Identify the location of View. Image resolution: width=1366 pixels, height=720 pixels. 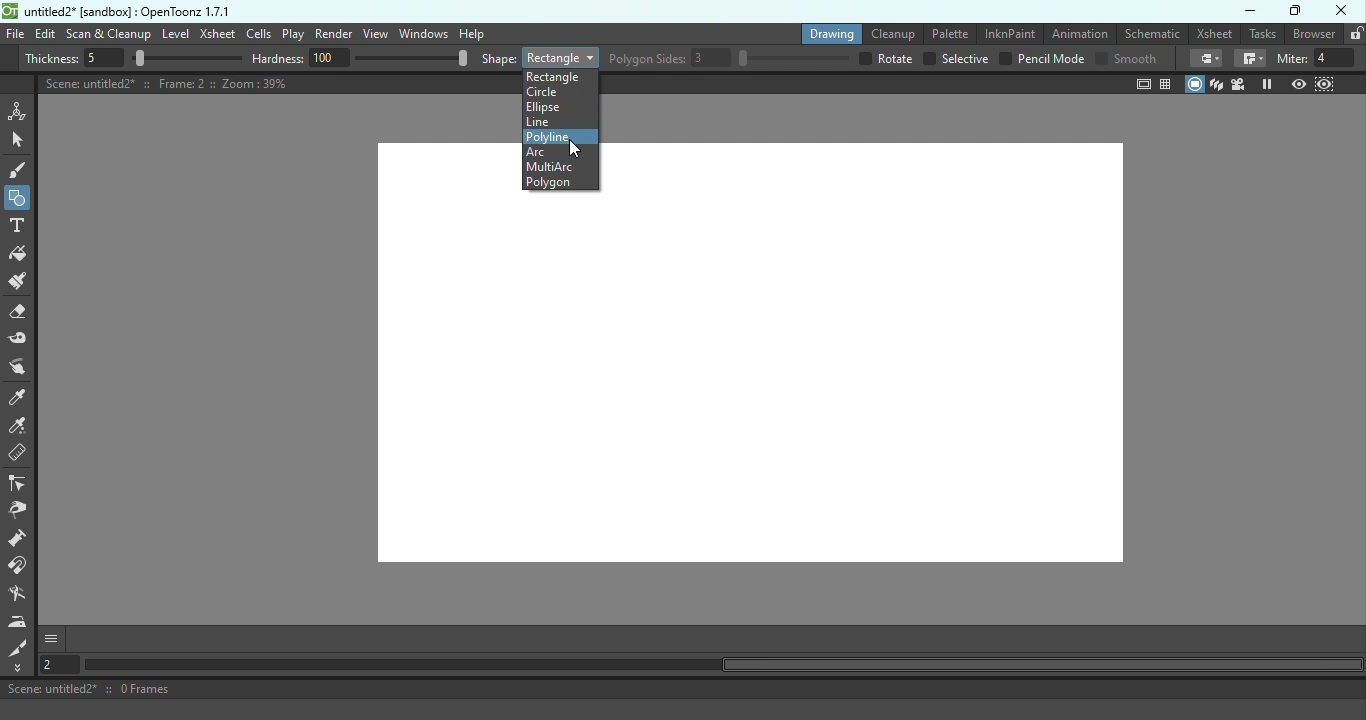
(374, 33).